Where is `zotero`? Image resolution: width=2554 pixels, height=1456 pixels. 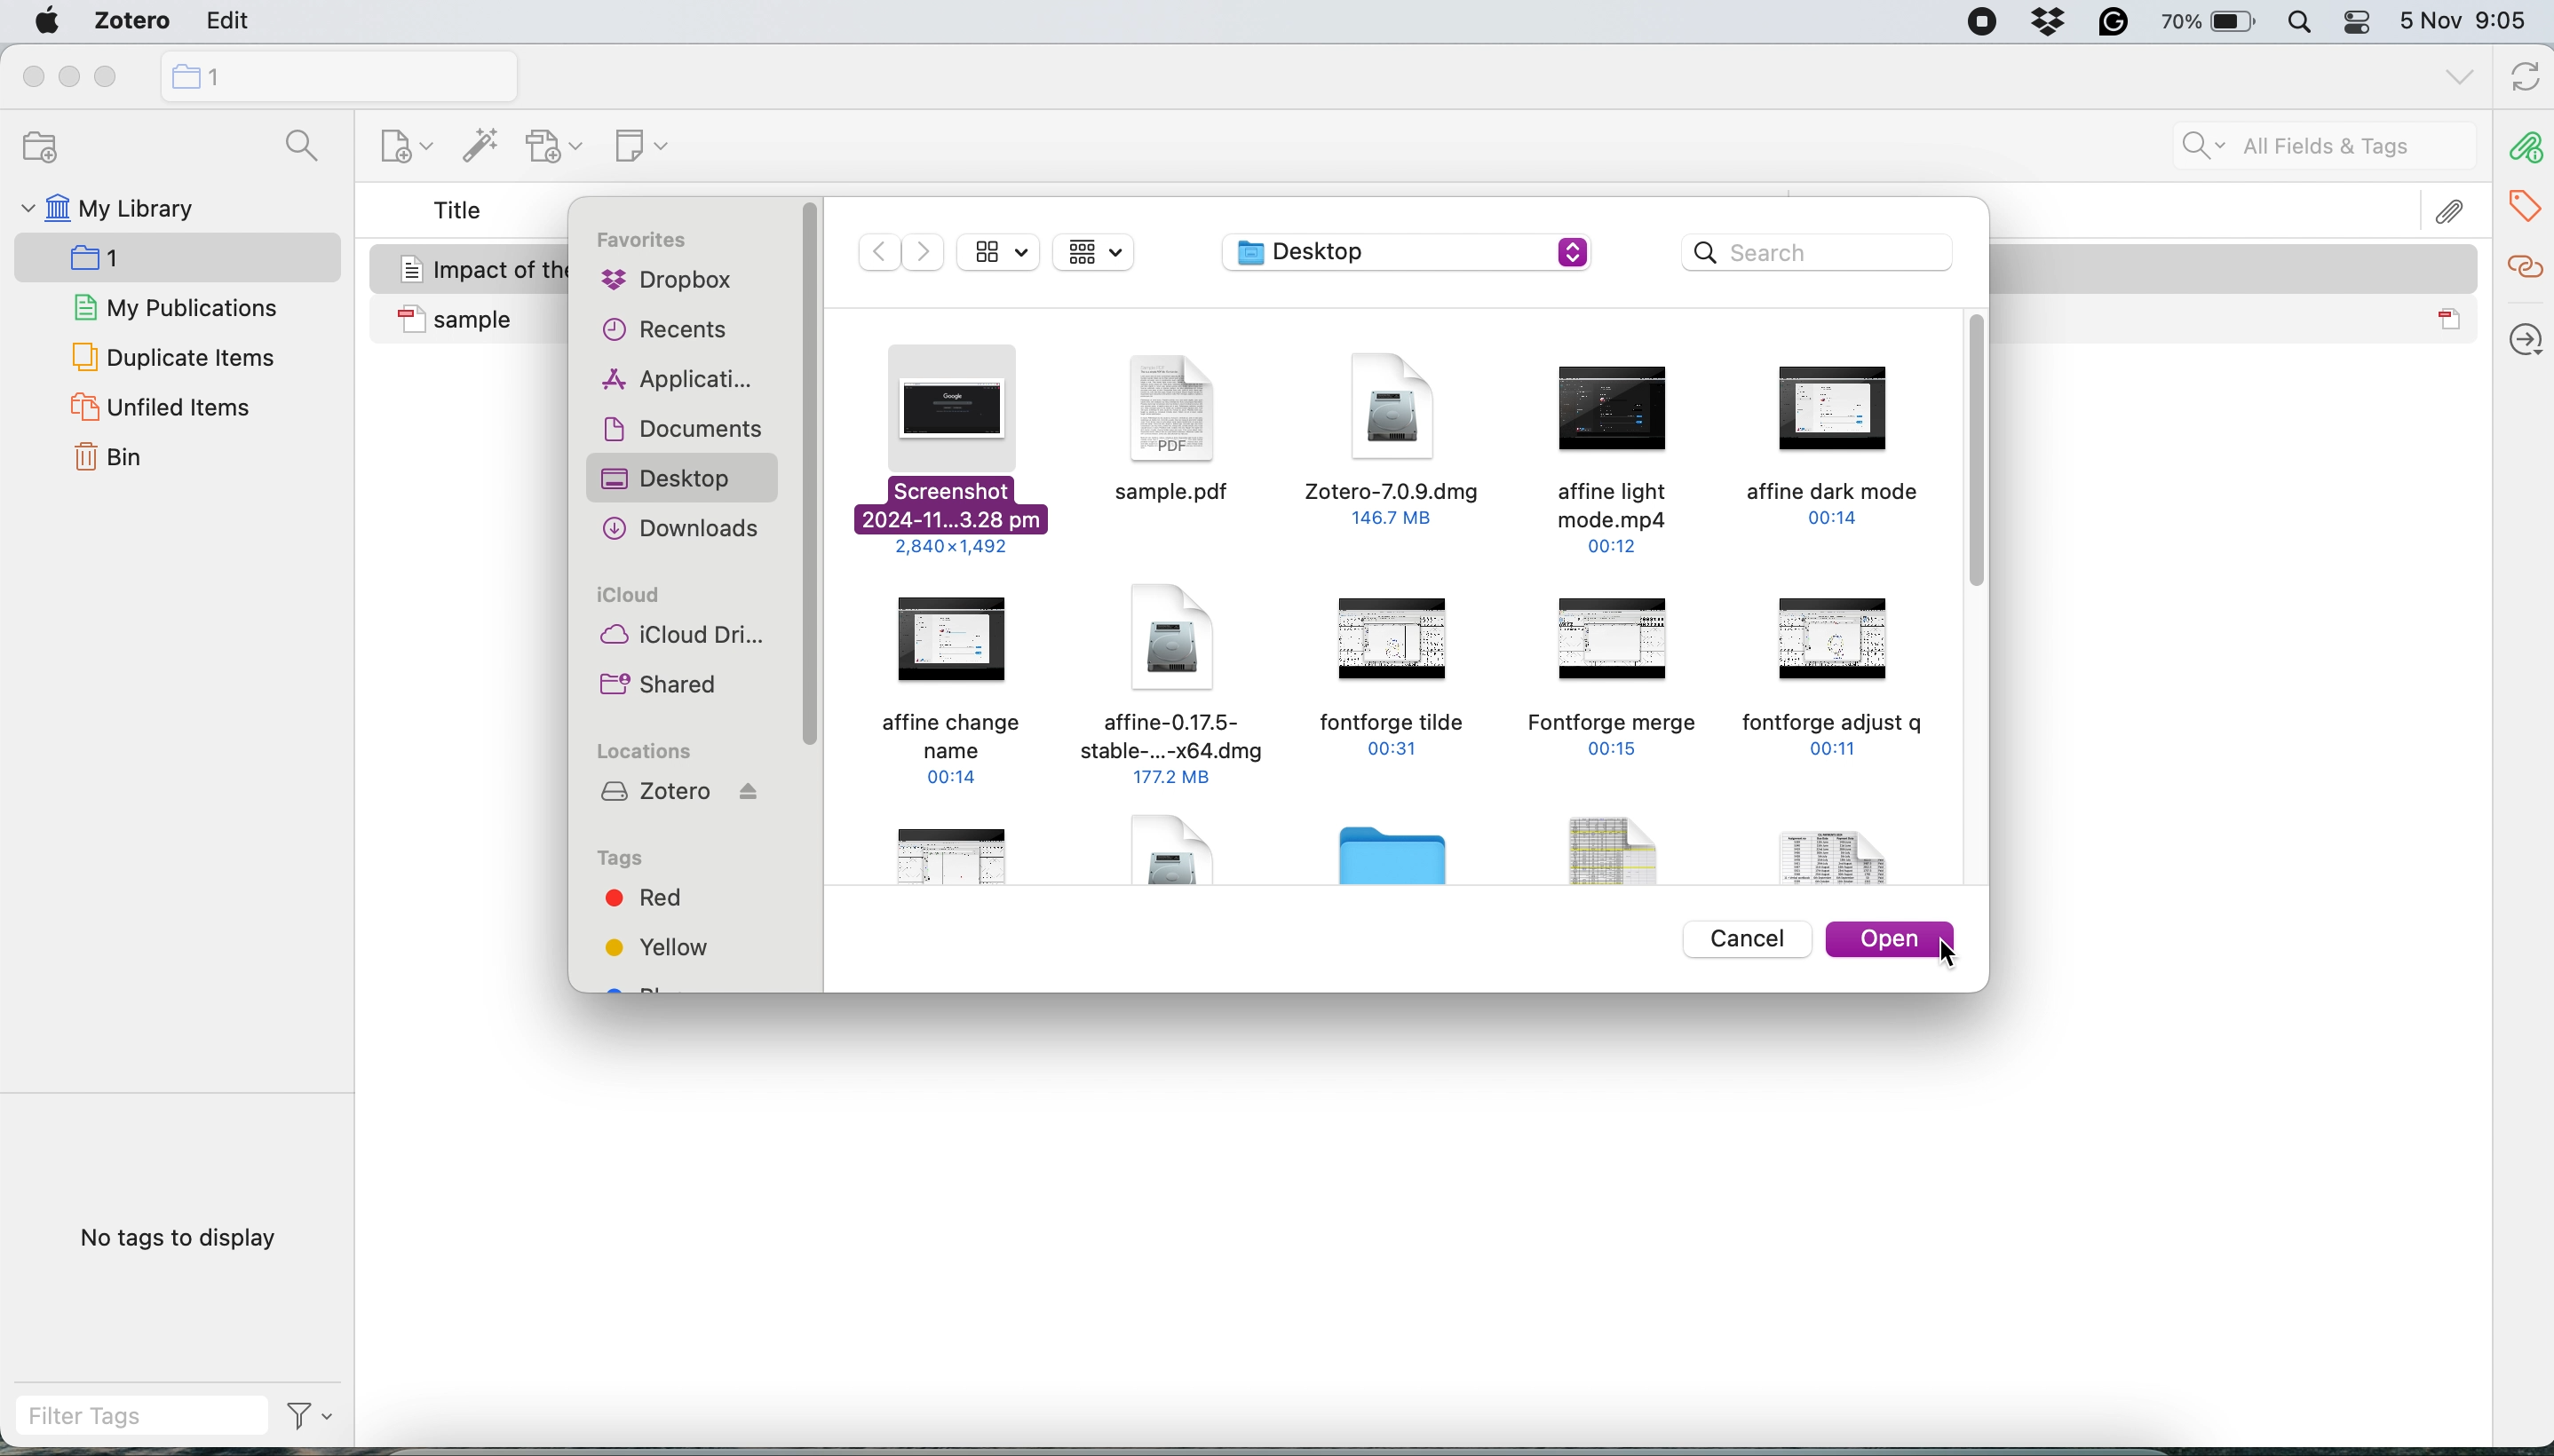
zotero is located at coordinates (679, 796).